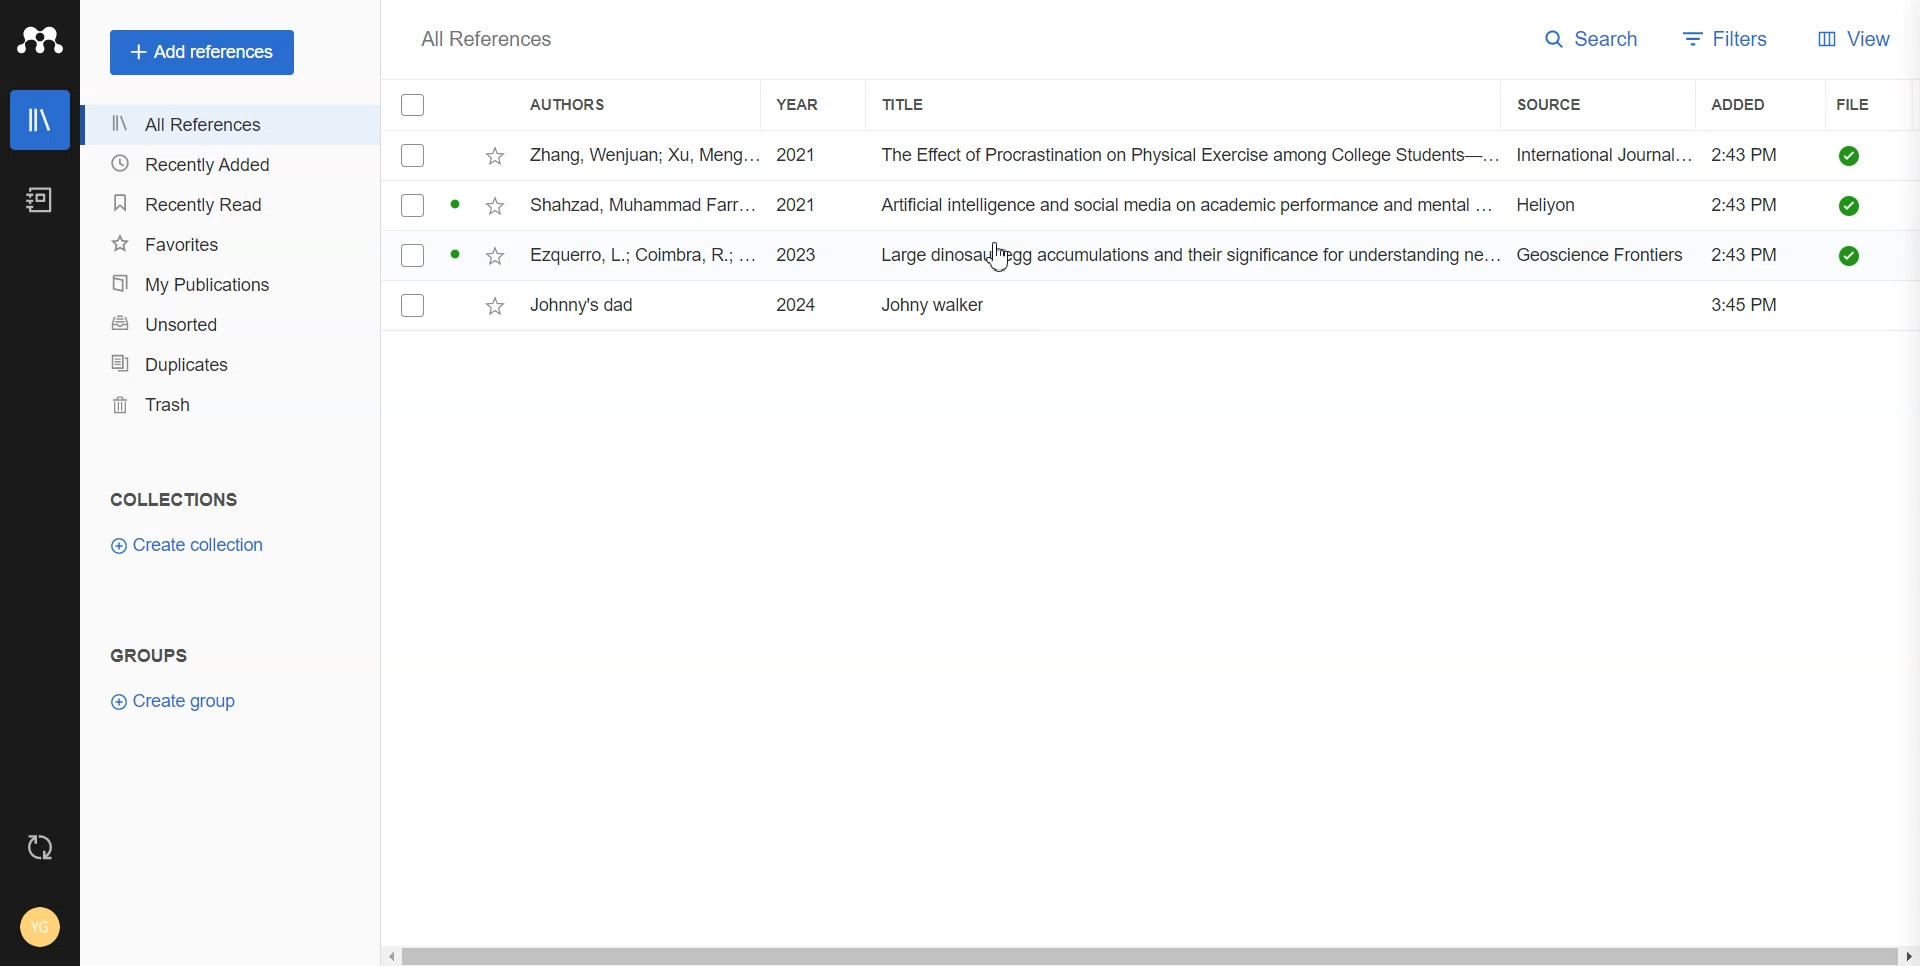 The image size is (1920, 966). Describe the element at coordinates (40, 120) in the screenshot. I see `Library` at that location.